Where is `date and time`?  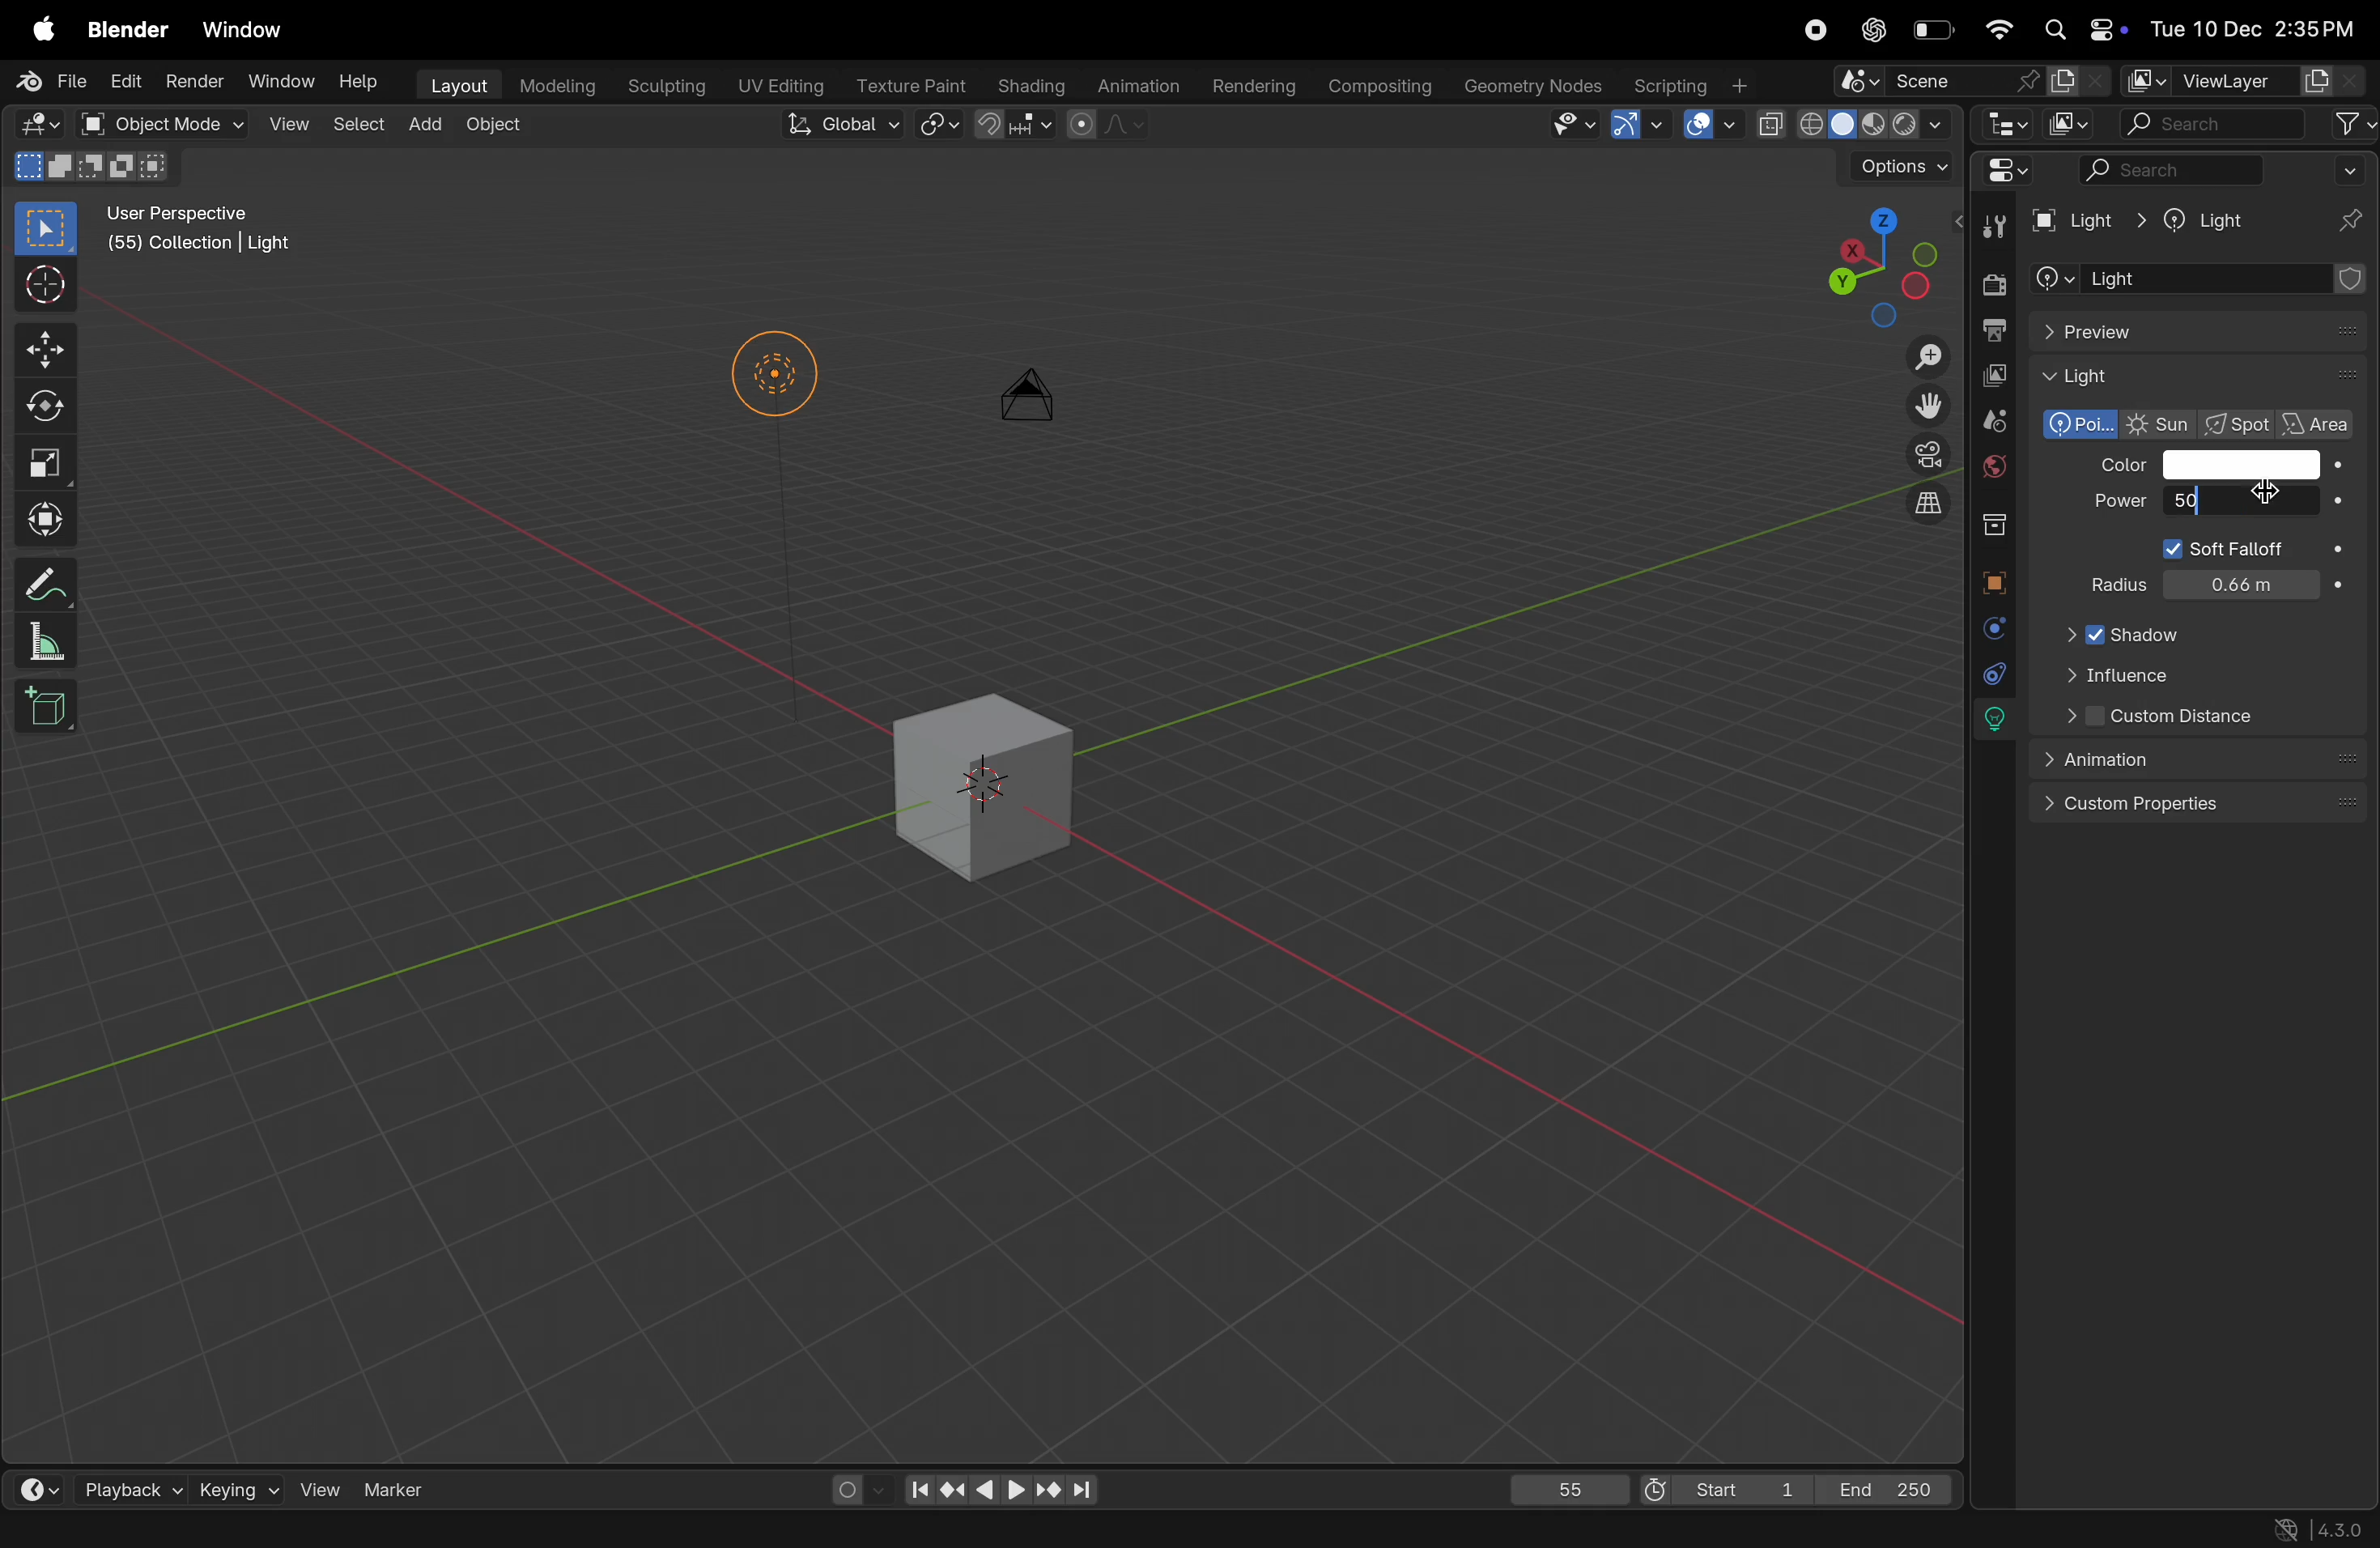 date and time is located at coordinates (2262, 33).